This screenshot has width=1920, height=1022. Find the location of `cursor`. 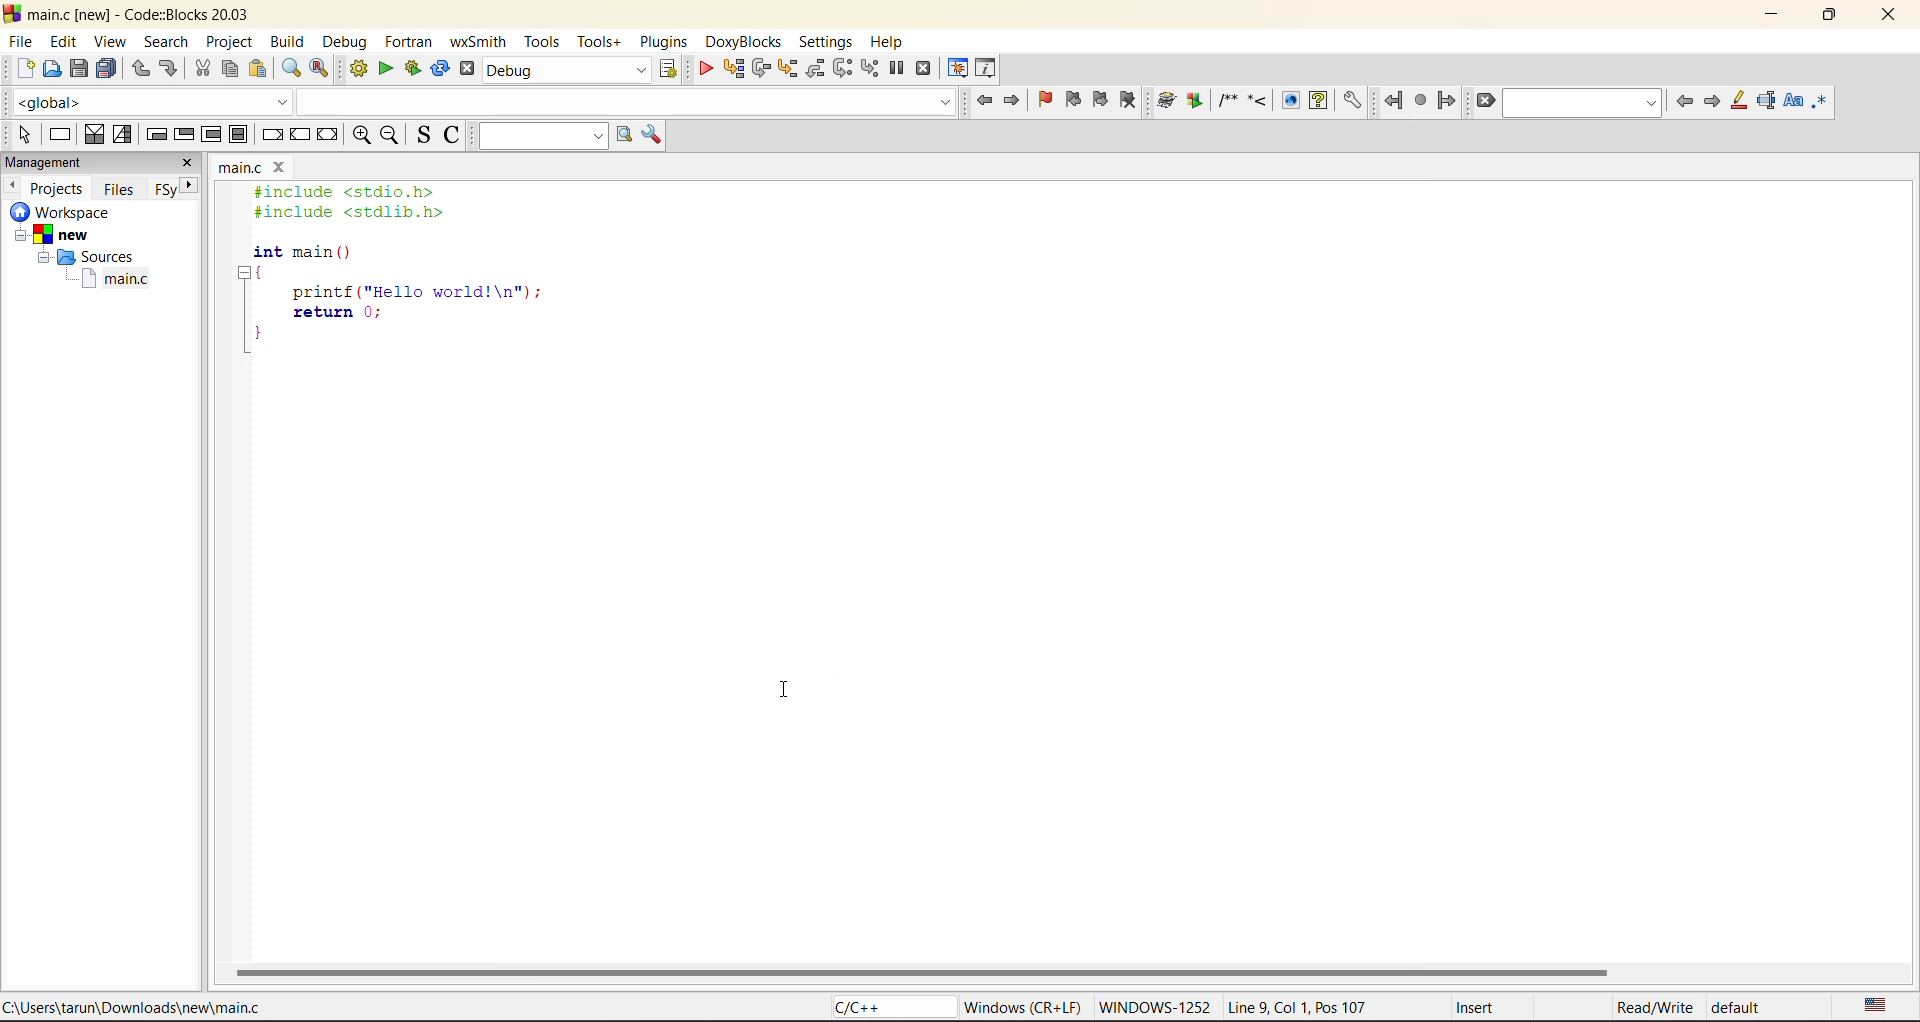

cursor is located at coordinates (787, 687).